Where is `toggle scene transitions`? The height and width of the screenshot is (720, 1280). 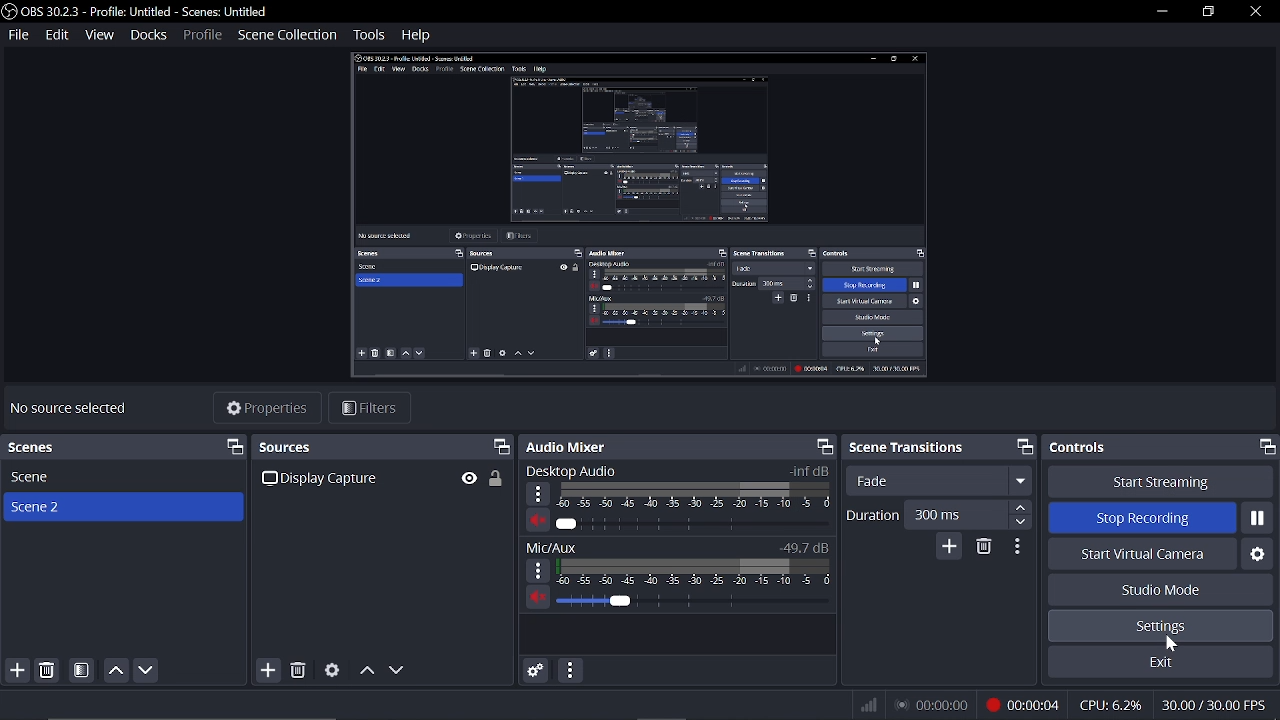 toggle scene transitions is located at coordinates (1026, 445).